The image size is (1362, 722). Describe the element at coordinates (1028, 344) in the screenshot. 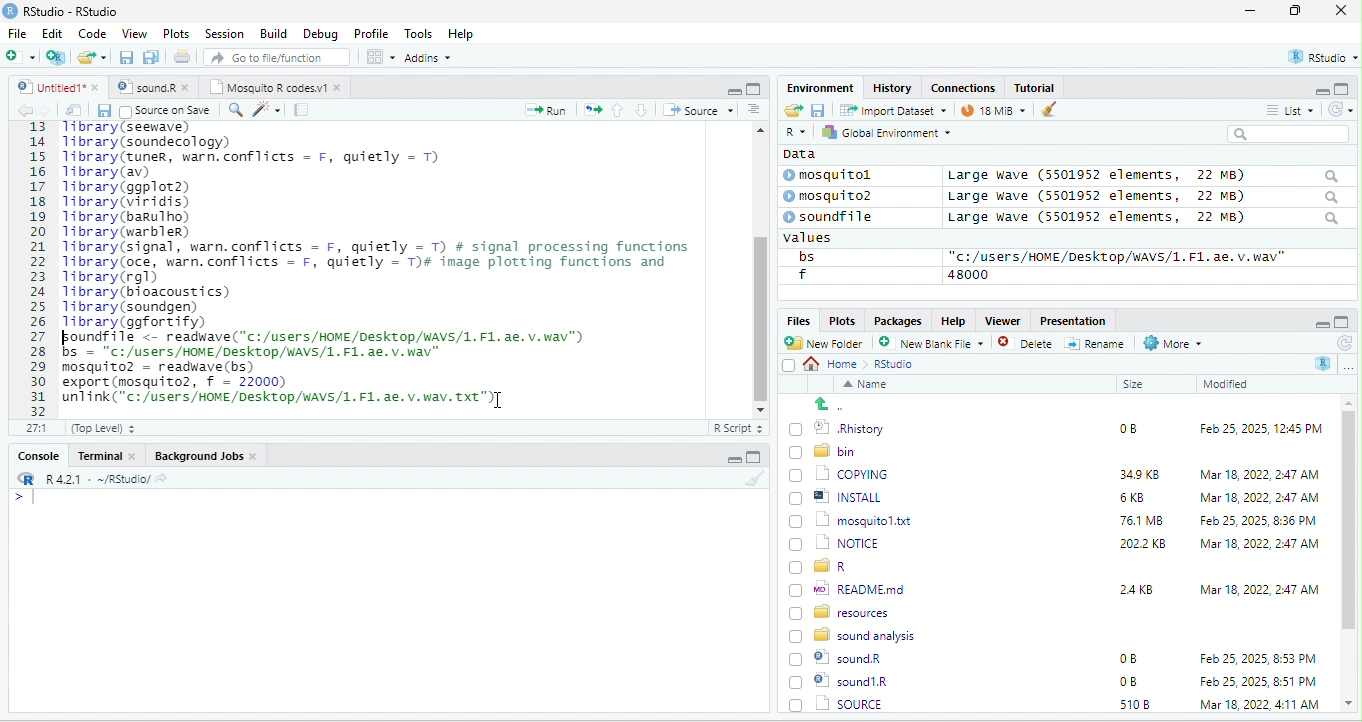

I see `Delete` at that location.